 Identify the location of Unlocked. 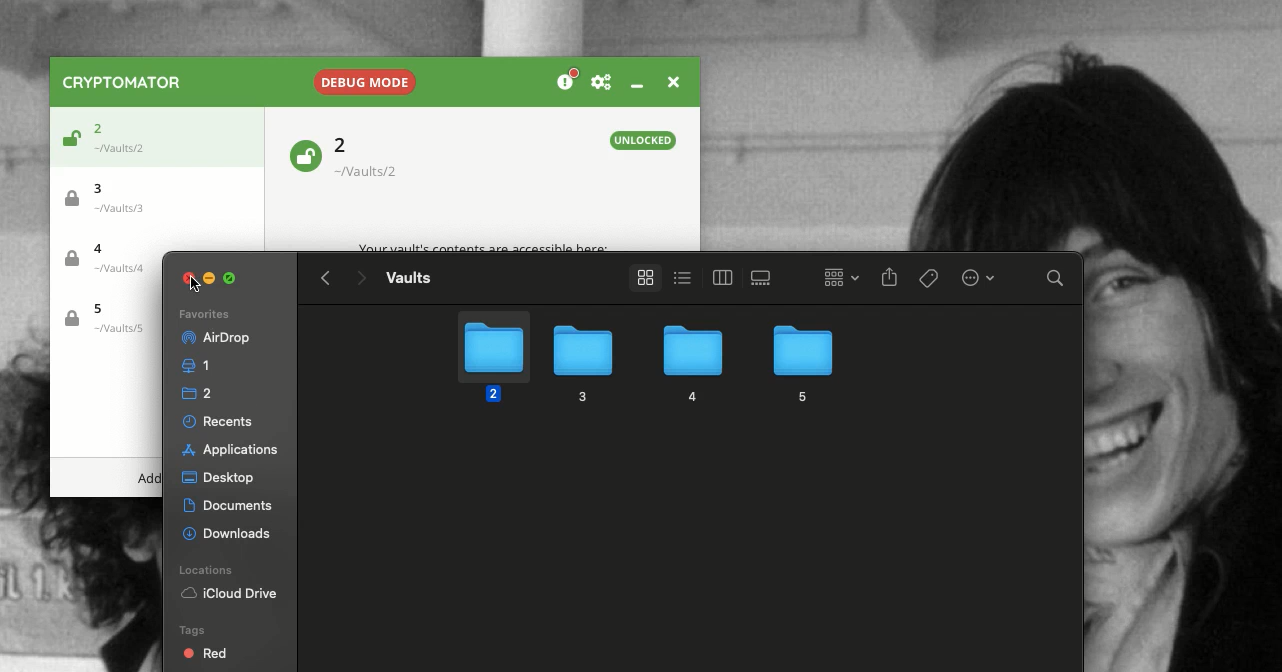
(68, 141).